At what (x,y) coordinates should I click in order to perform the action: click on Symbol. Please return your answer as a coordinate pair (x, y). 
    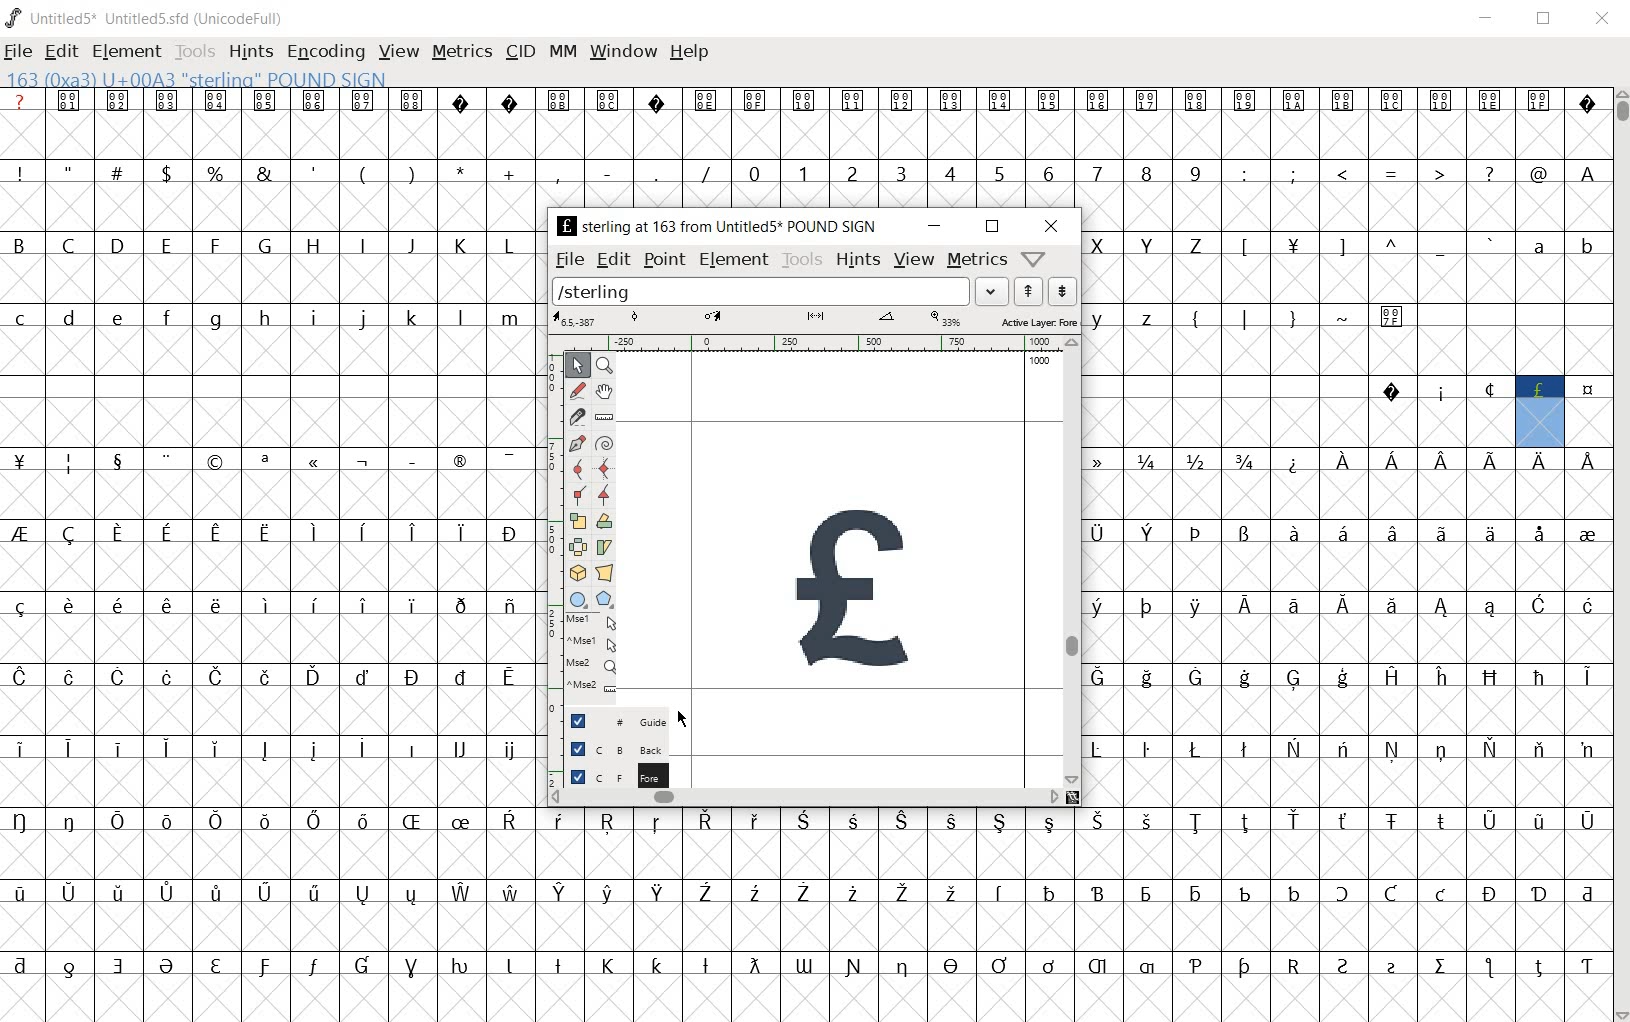
    Looking at the image, I should click on (1390, 894).